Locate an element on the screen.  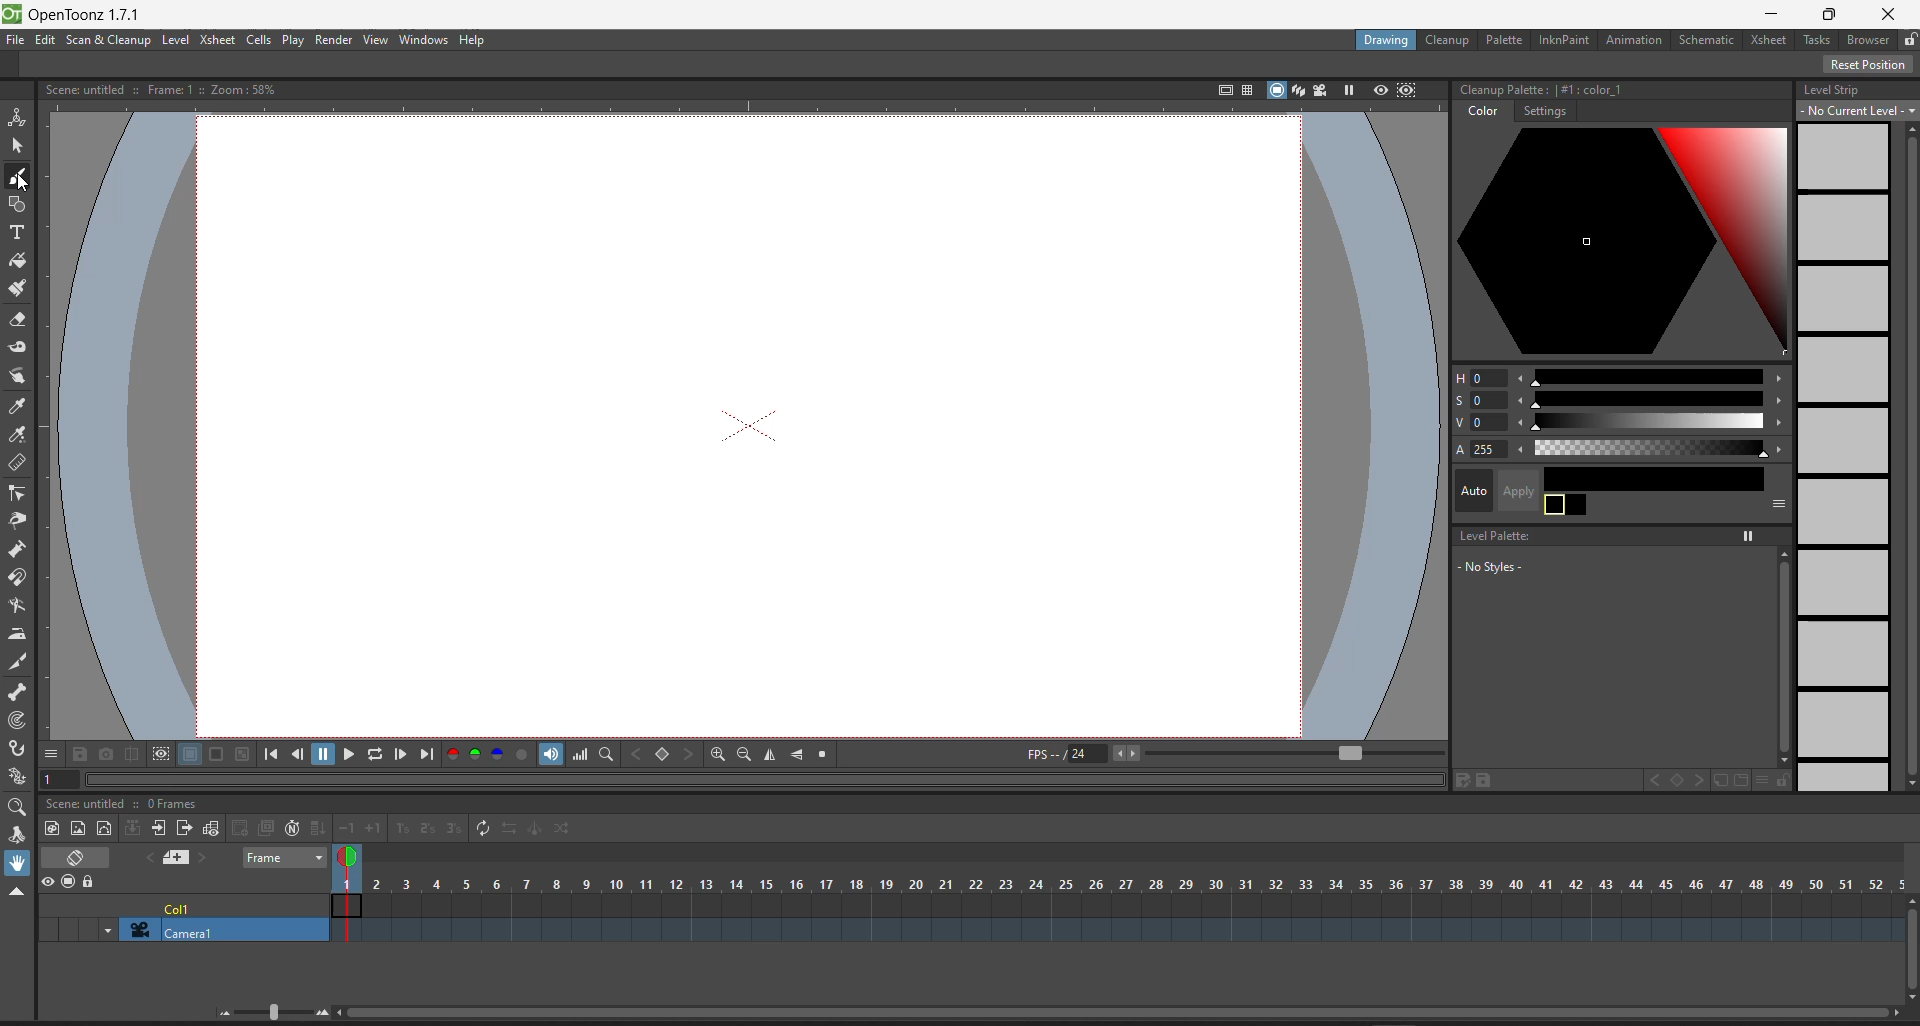
soundtrack is located at coordinates (551, 753).